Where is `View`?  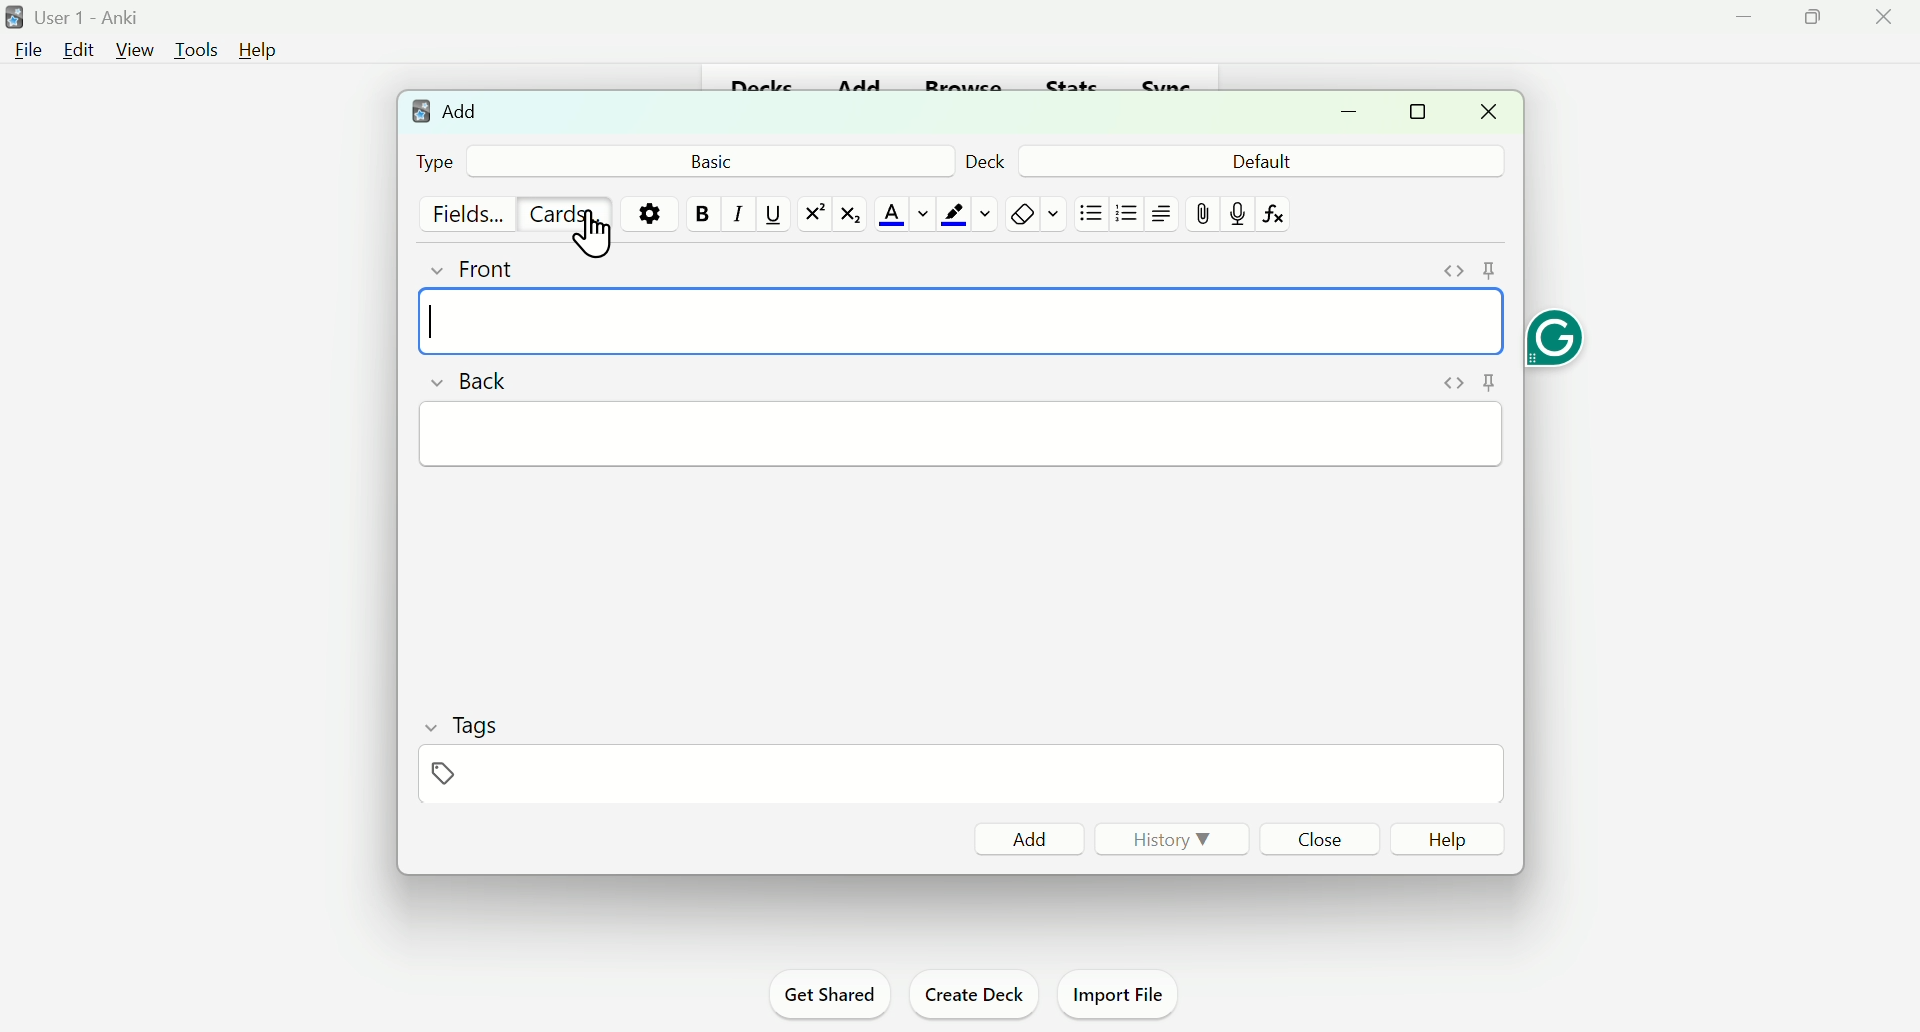
View is located at coordinates (135, 50).